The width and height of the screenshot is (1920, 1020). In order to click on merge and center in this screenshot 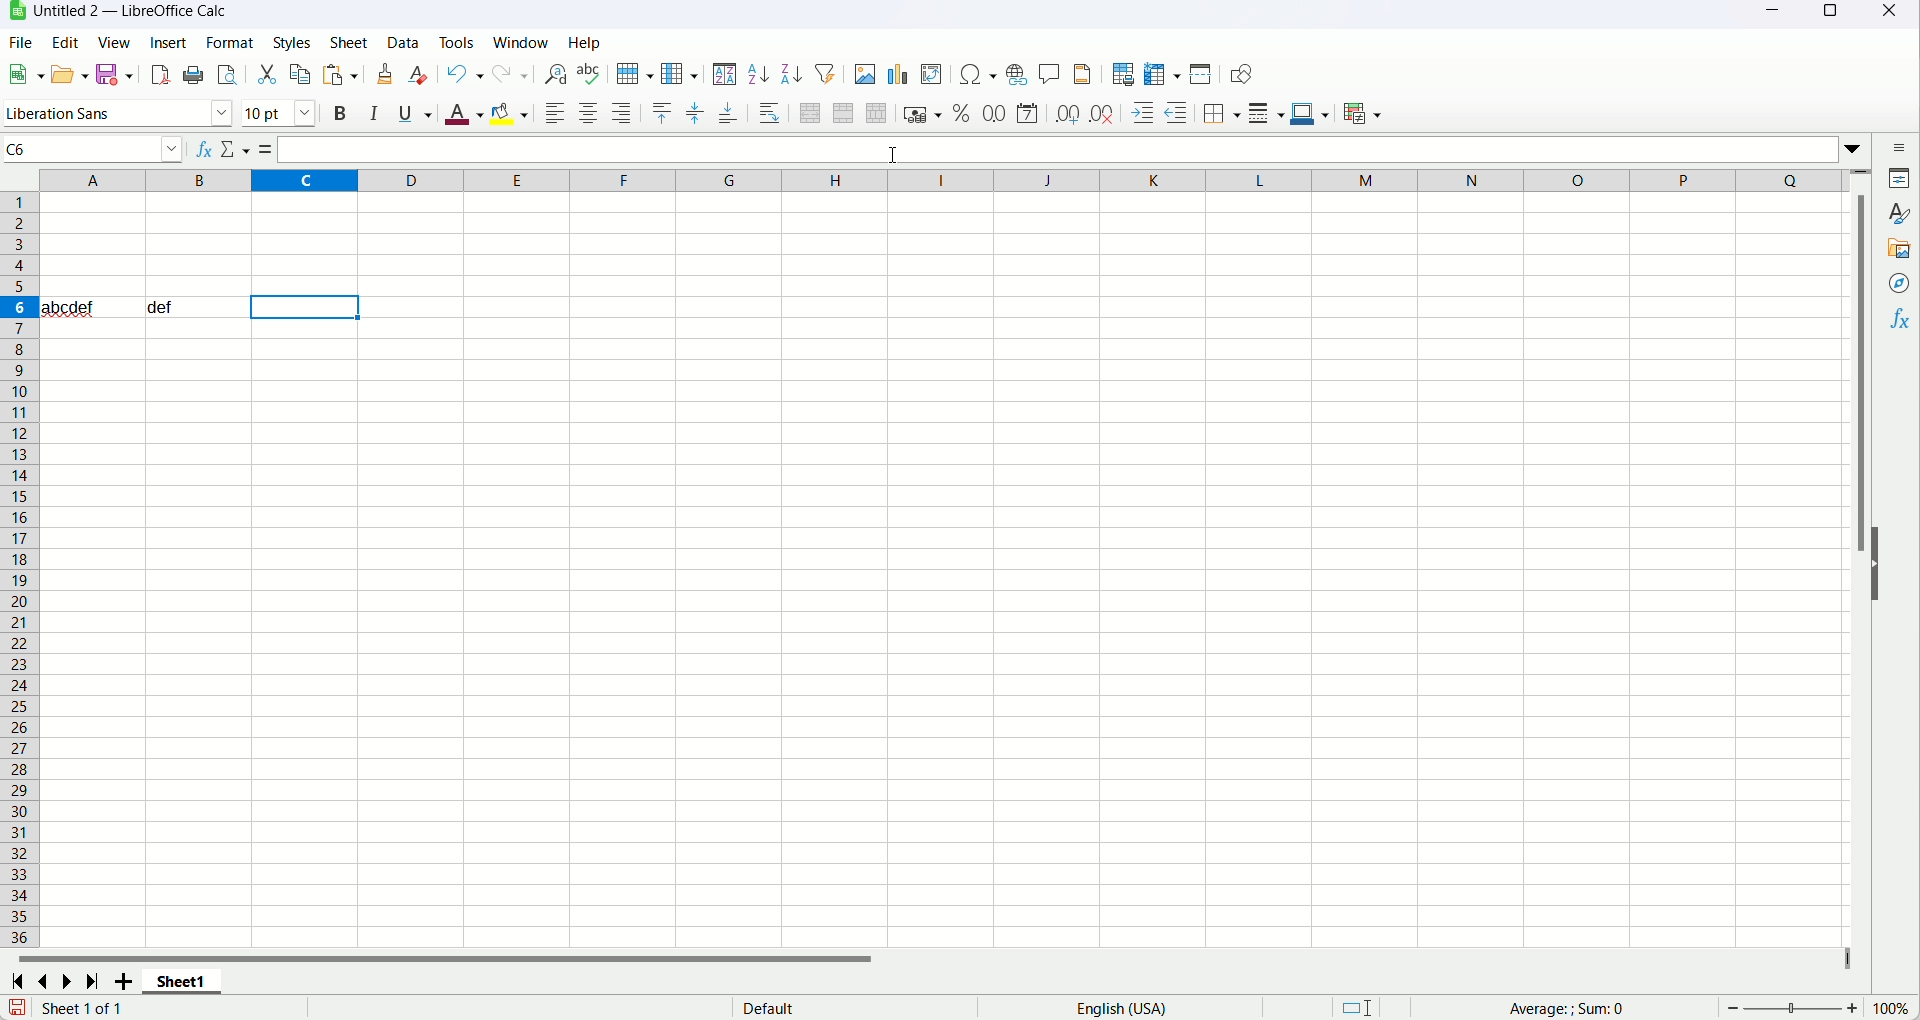, I will do `click(809, 114)`.